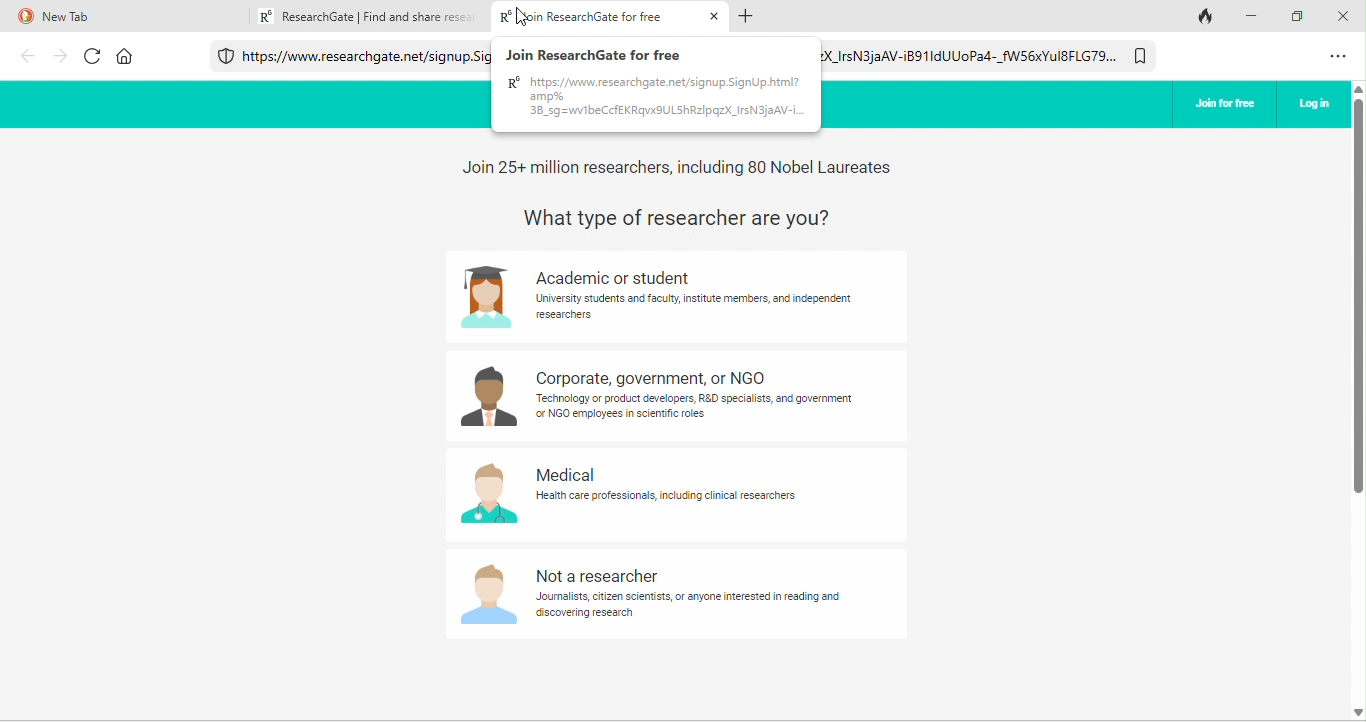 This screenshot has width=1366, height=722. What do you see at coordinates (124, 56) in the screenshot?
I see `home` at bounding box center [124, 56].